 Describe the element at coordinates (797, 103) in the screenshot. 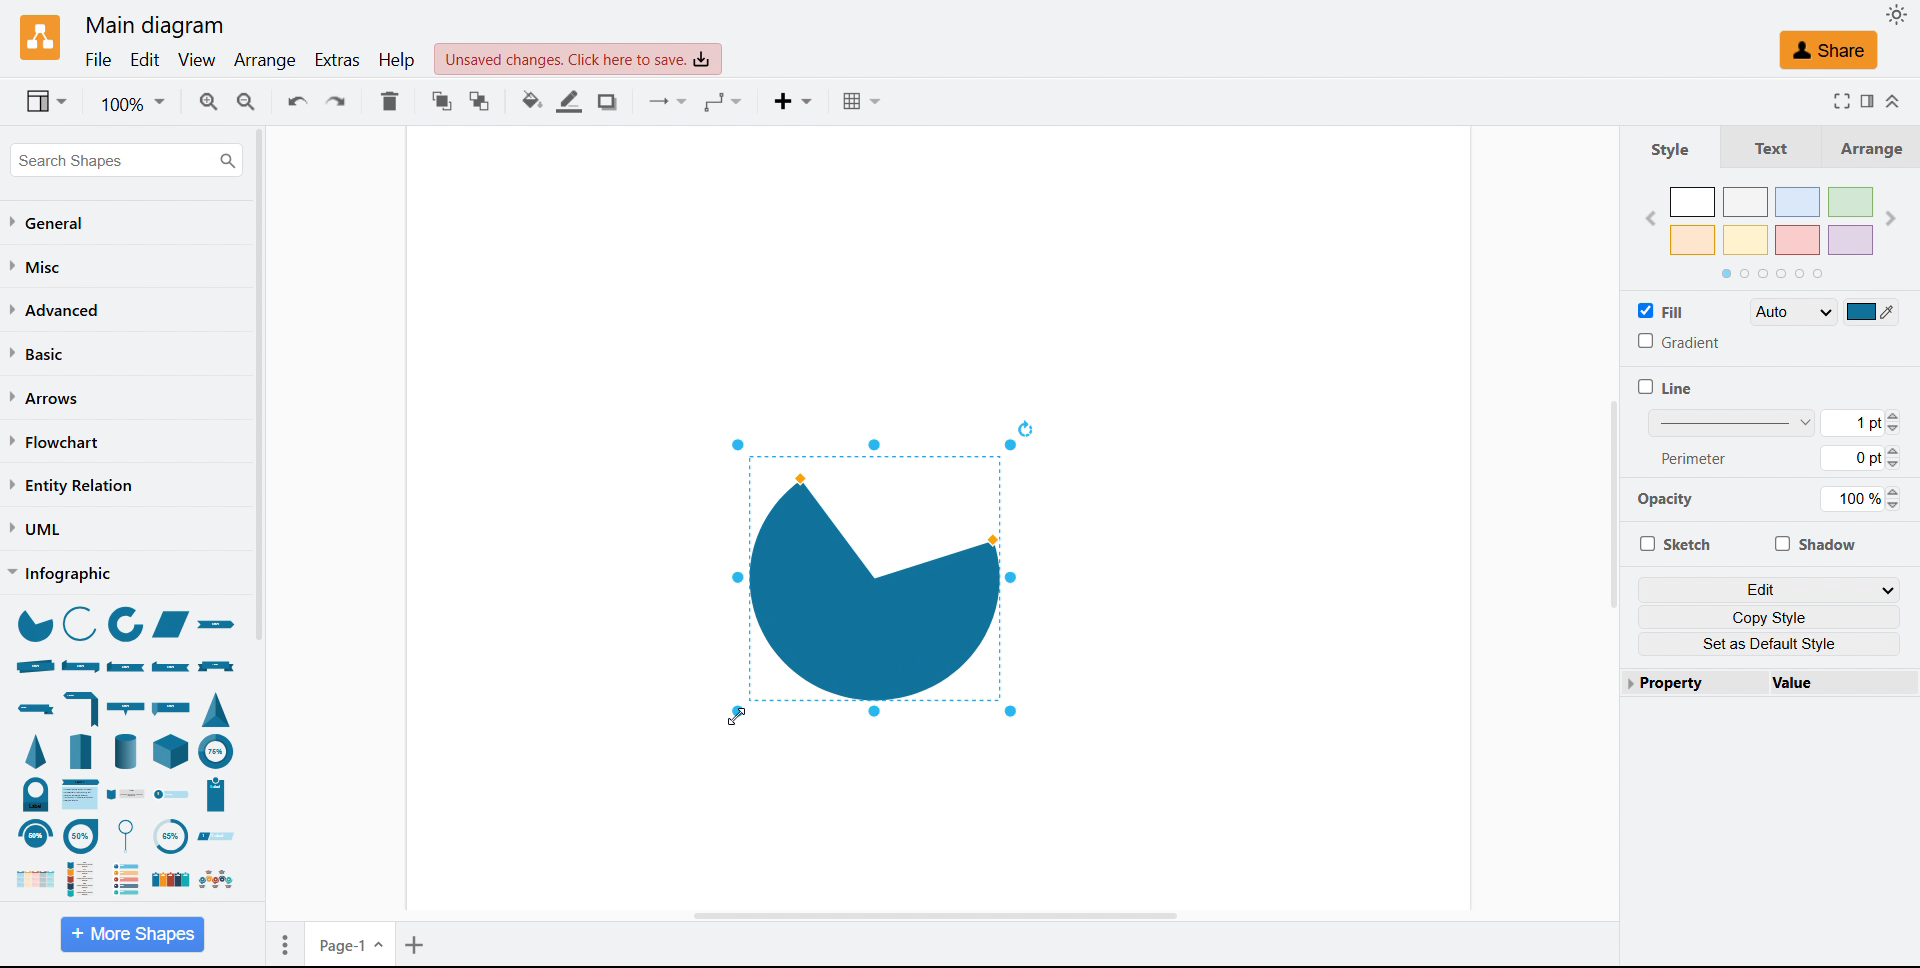

I see `Insert ` at that location.